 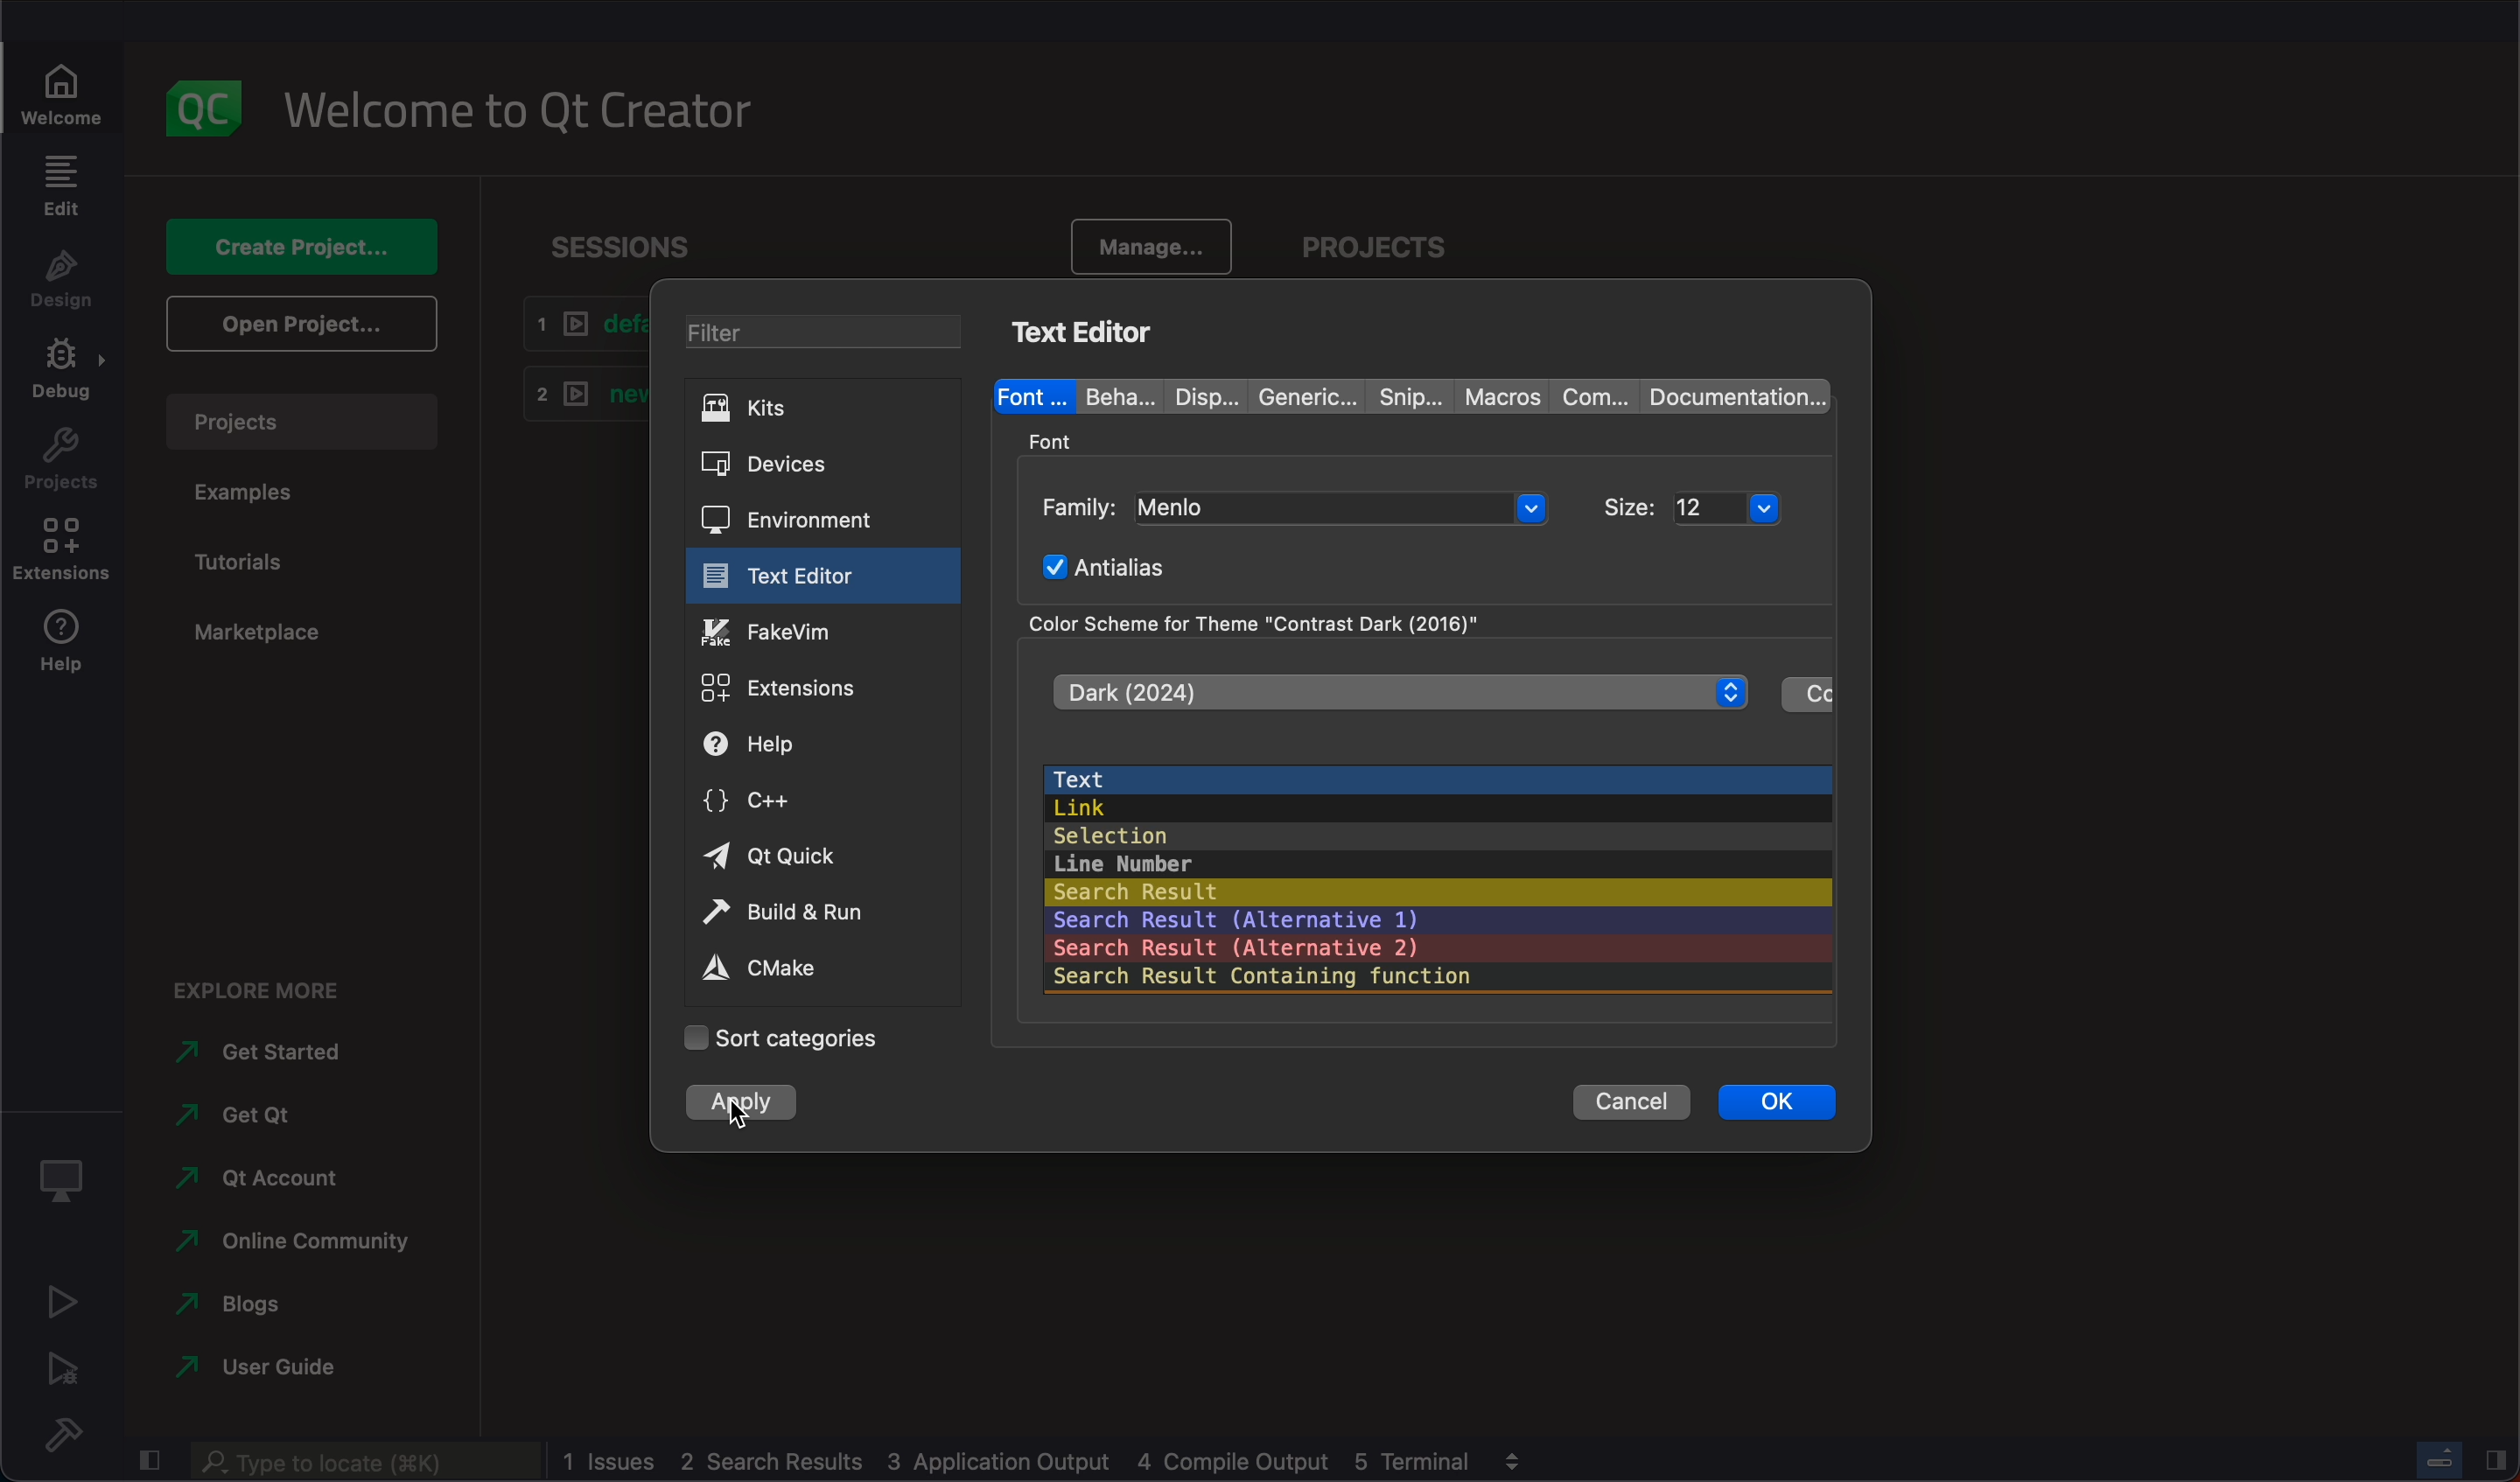 I want to click on apply, so click(x=738, y=1104).